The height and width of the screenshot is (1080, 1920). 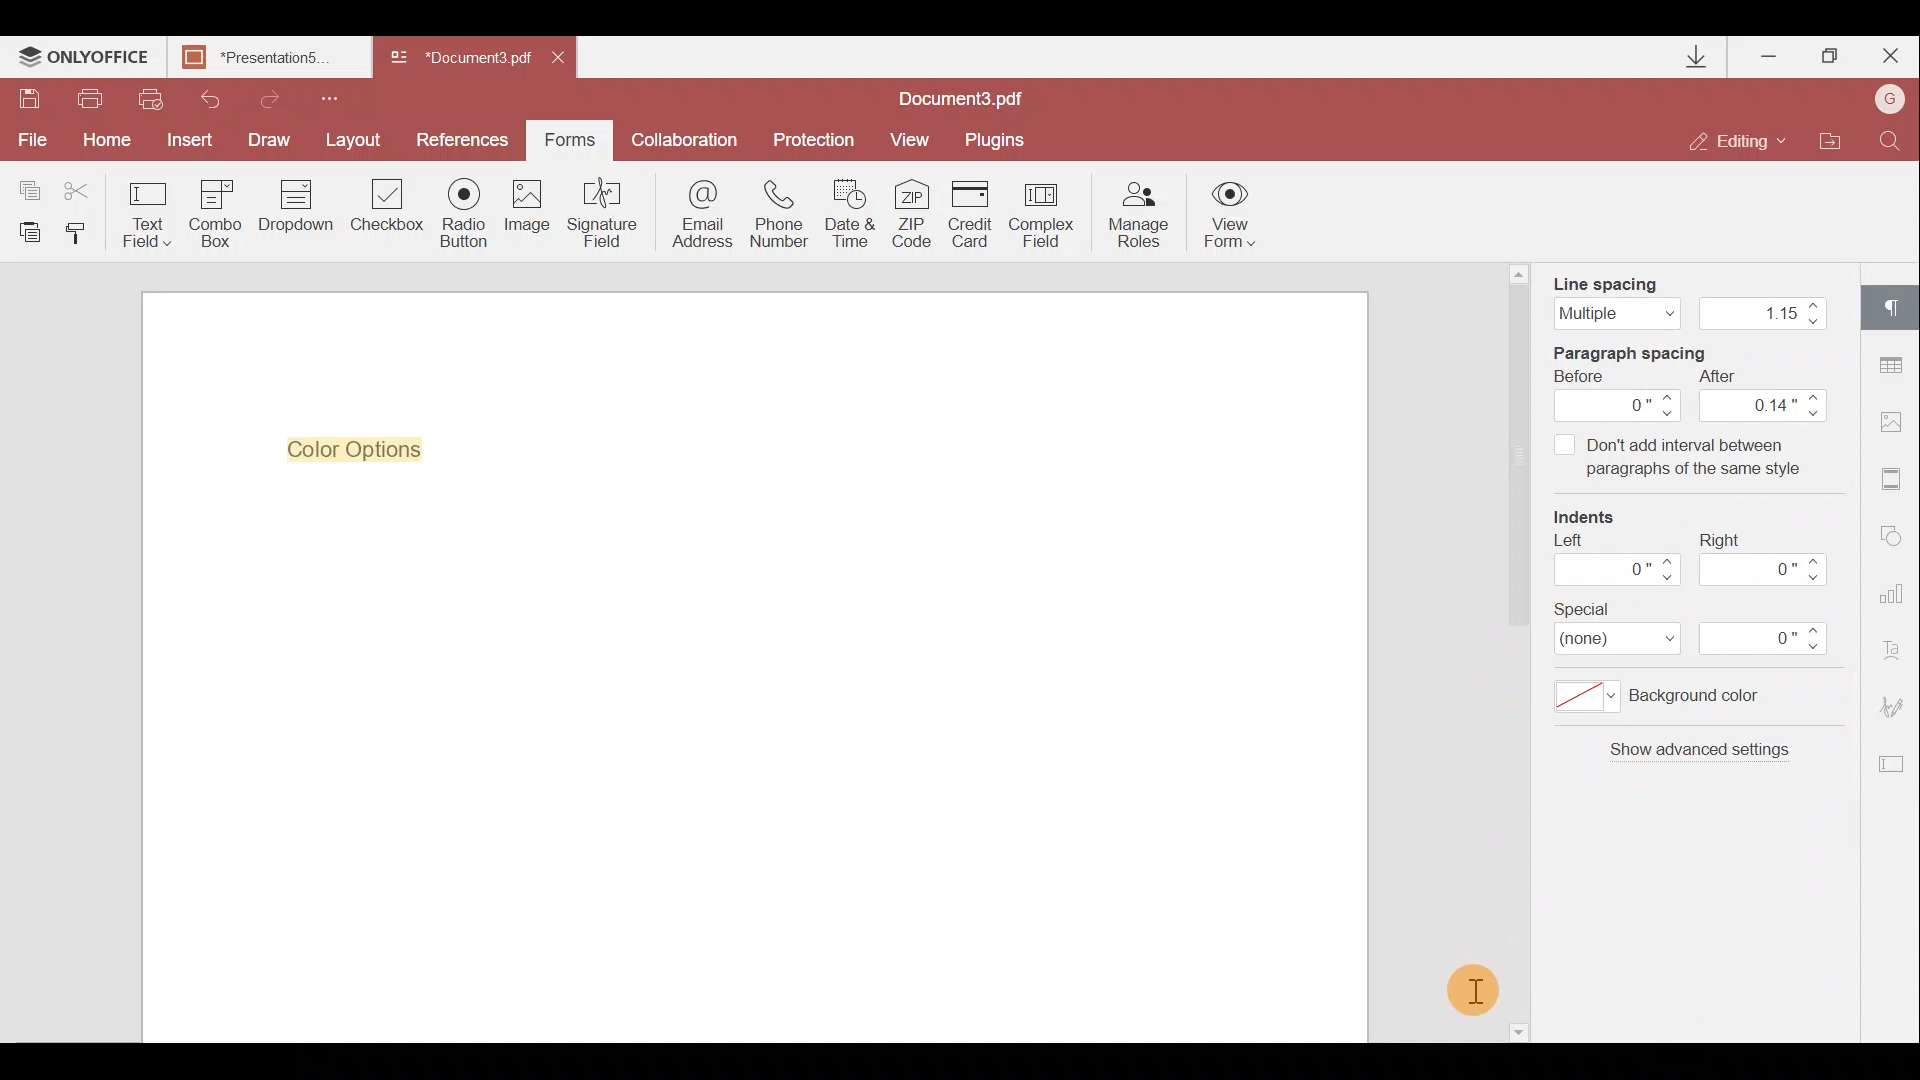 I want to click on Document name, so click(x=458, y=59).